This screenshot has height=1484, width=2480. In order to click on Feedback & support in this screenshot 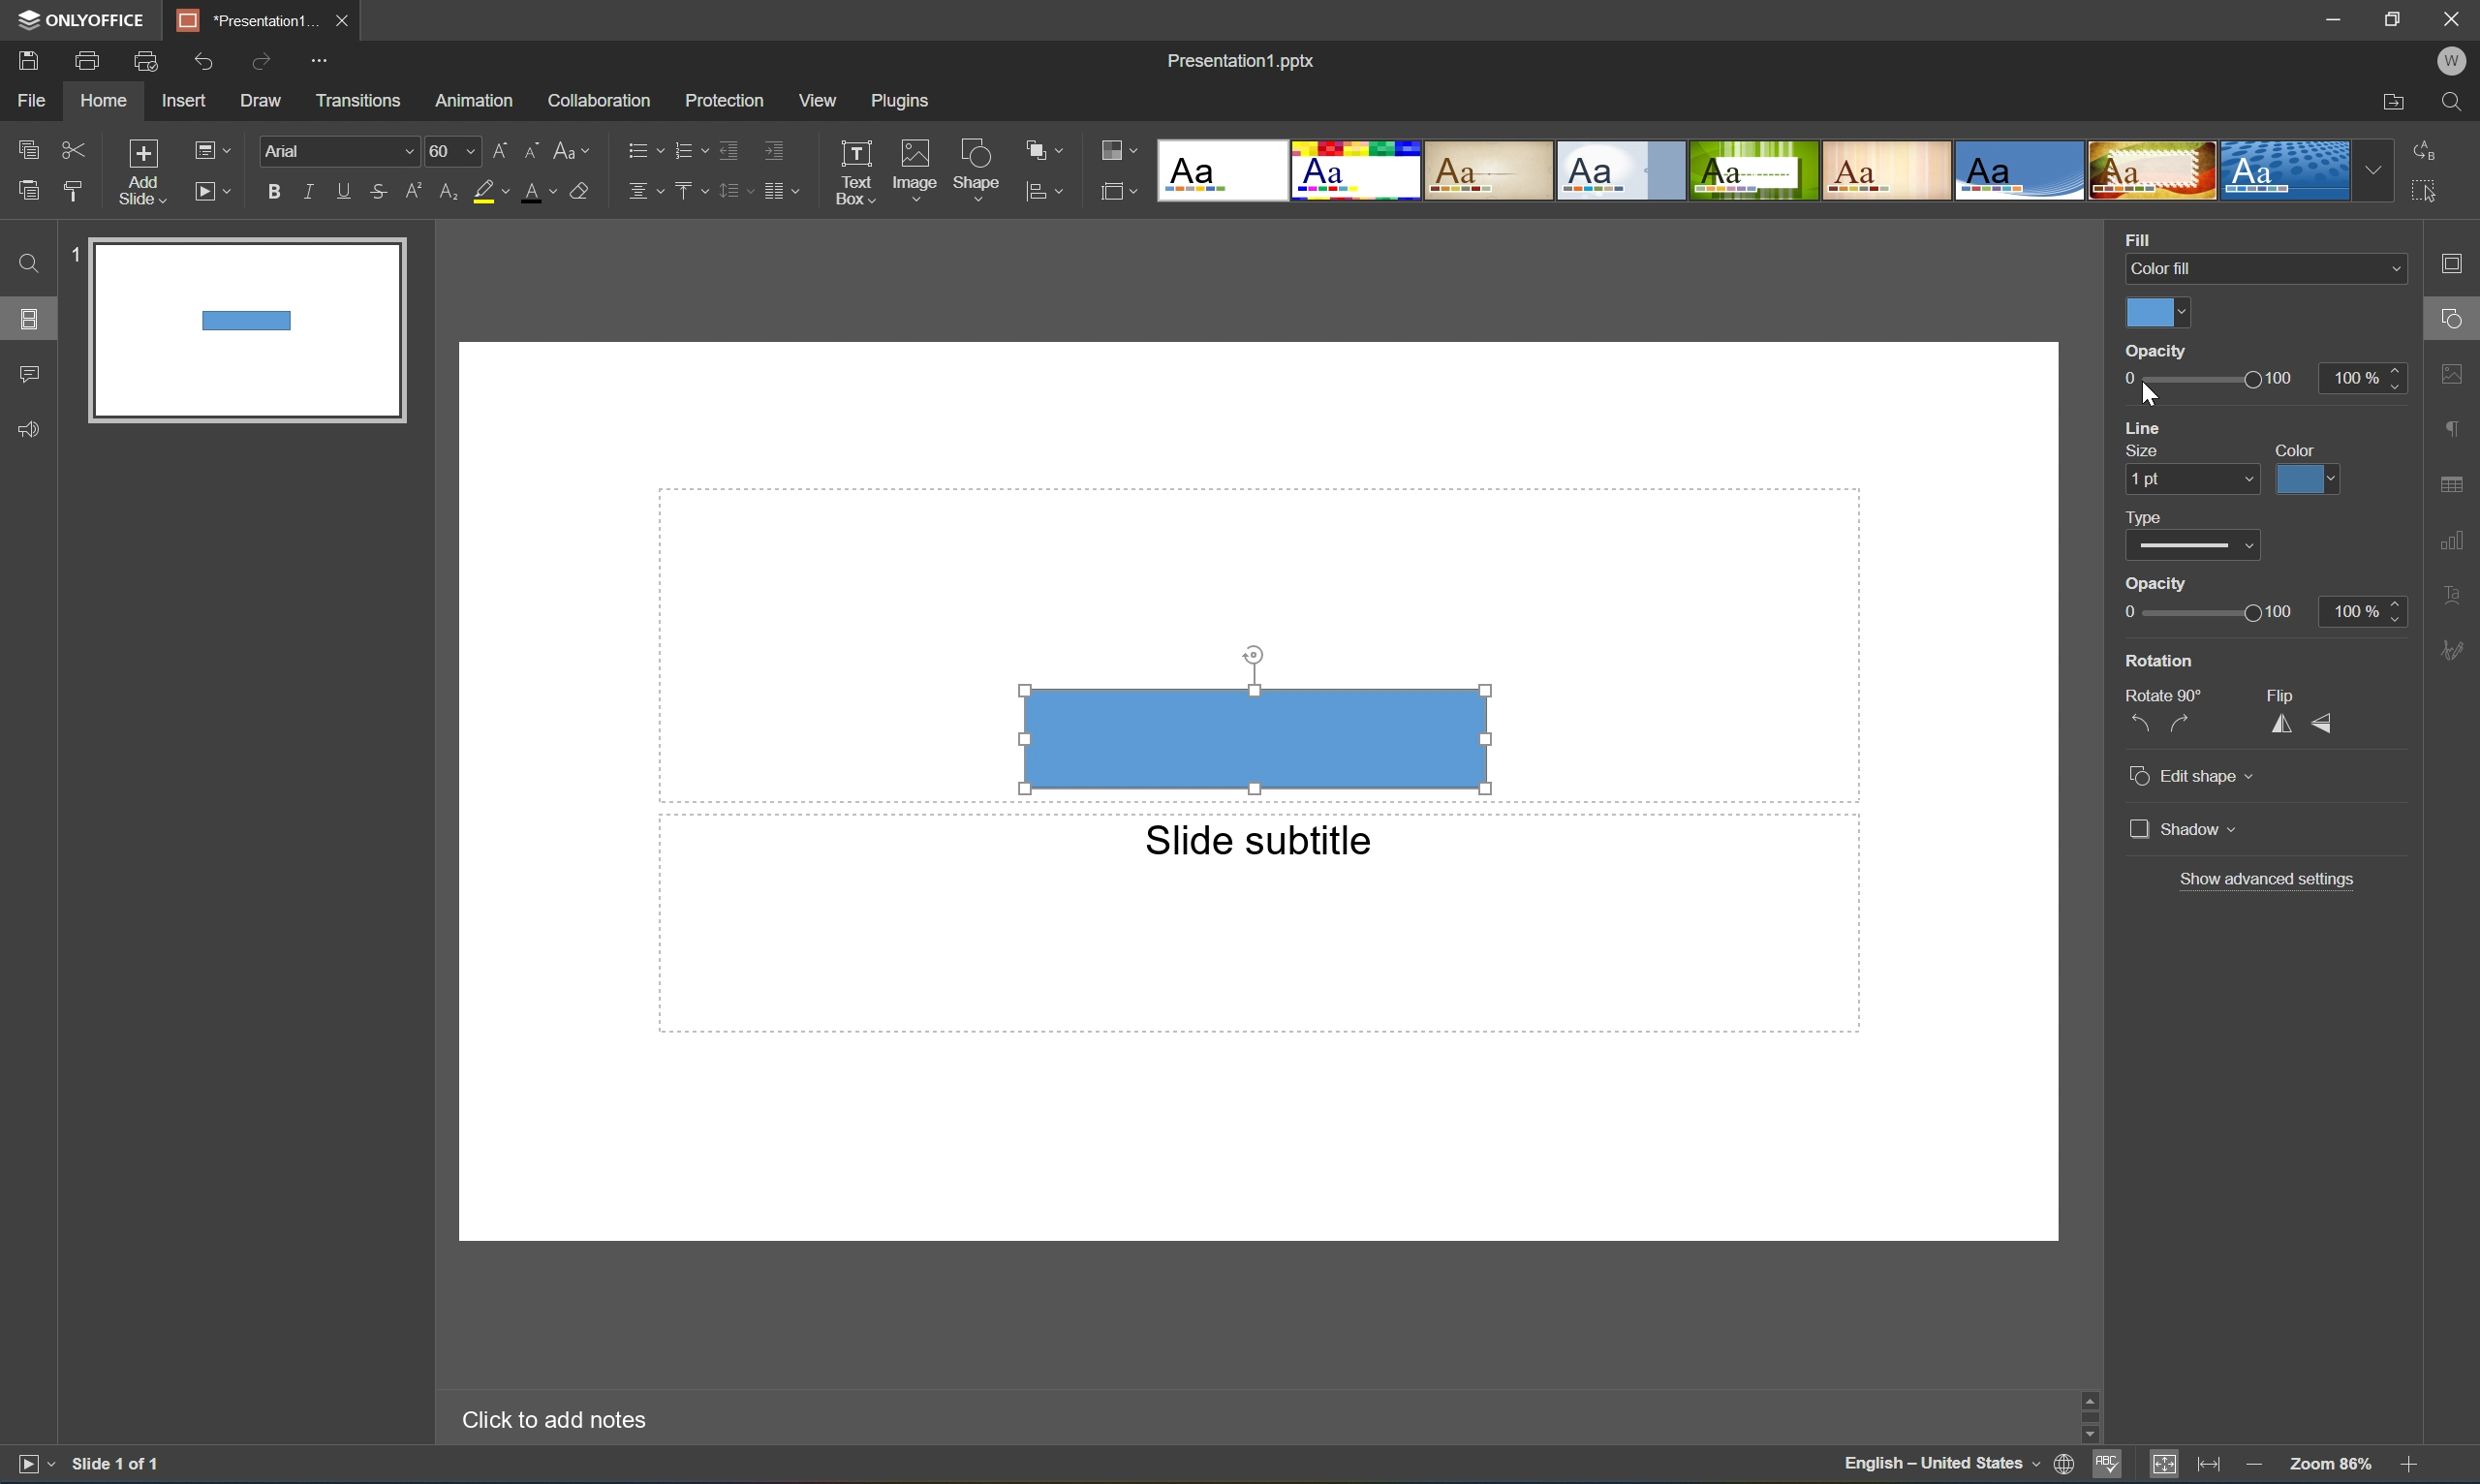, I will do `click(34, 430)`.